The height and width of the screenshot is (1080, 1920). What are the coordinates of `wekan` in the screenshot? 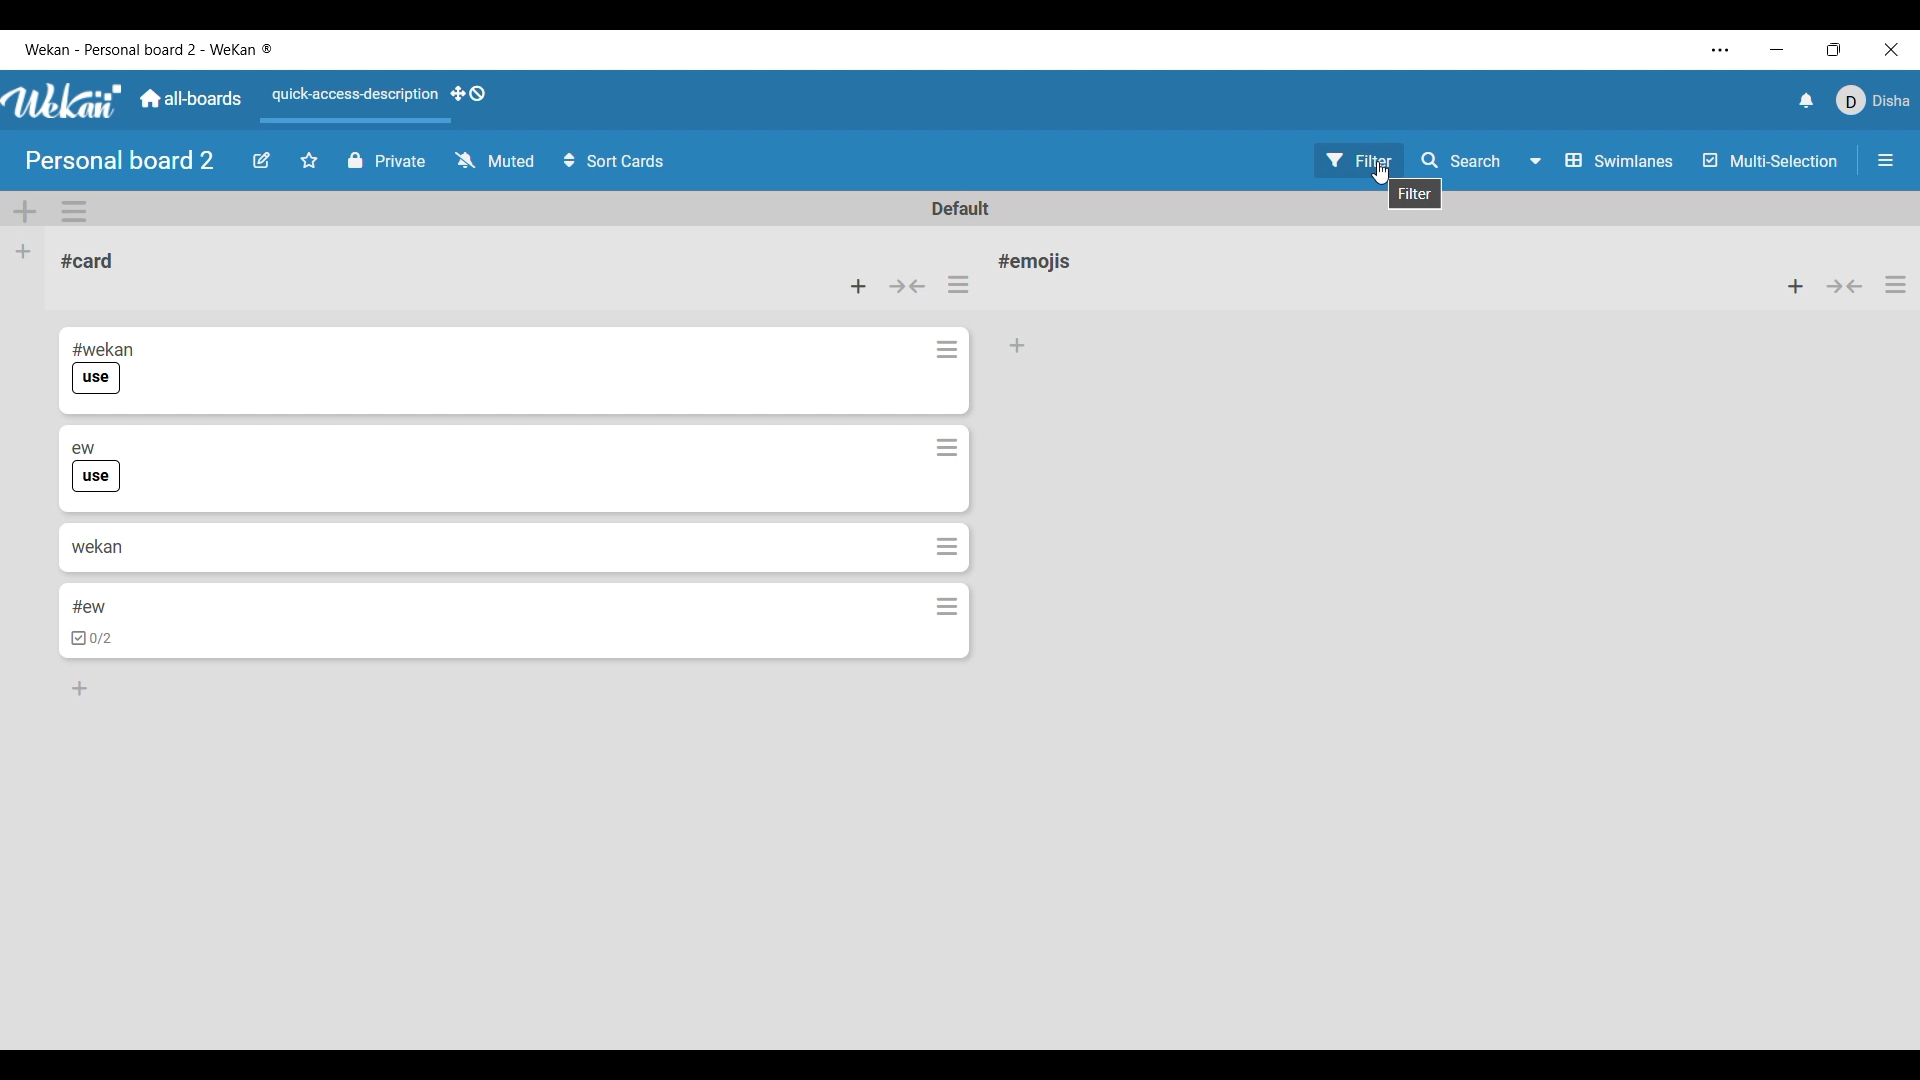 It's located at (96, 545).